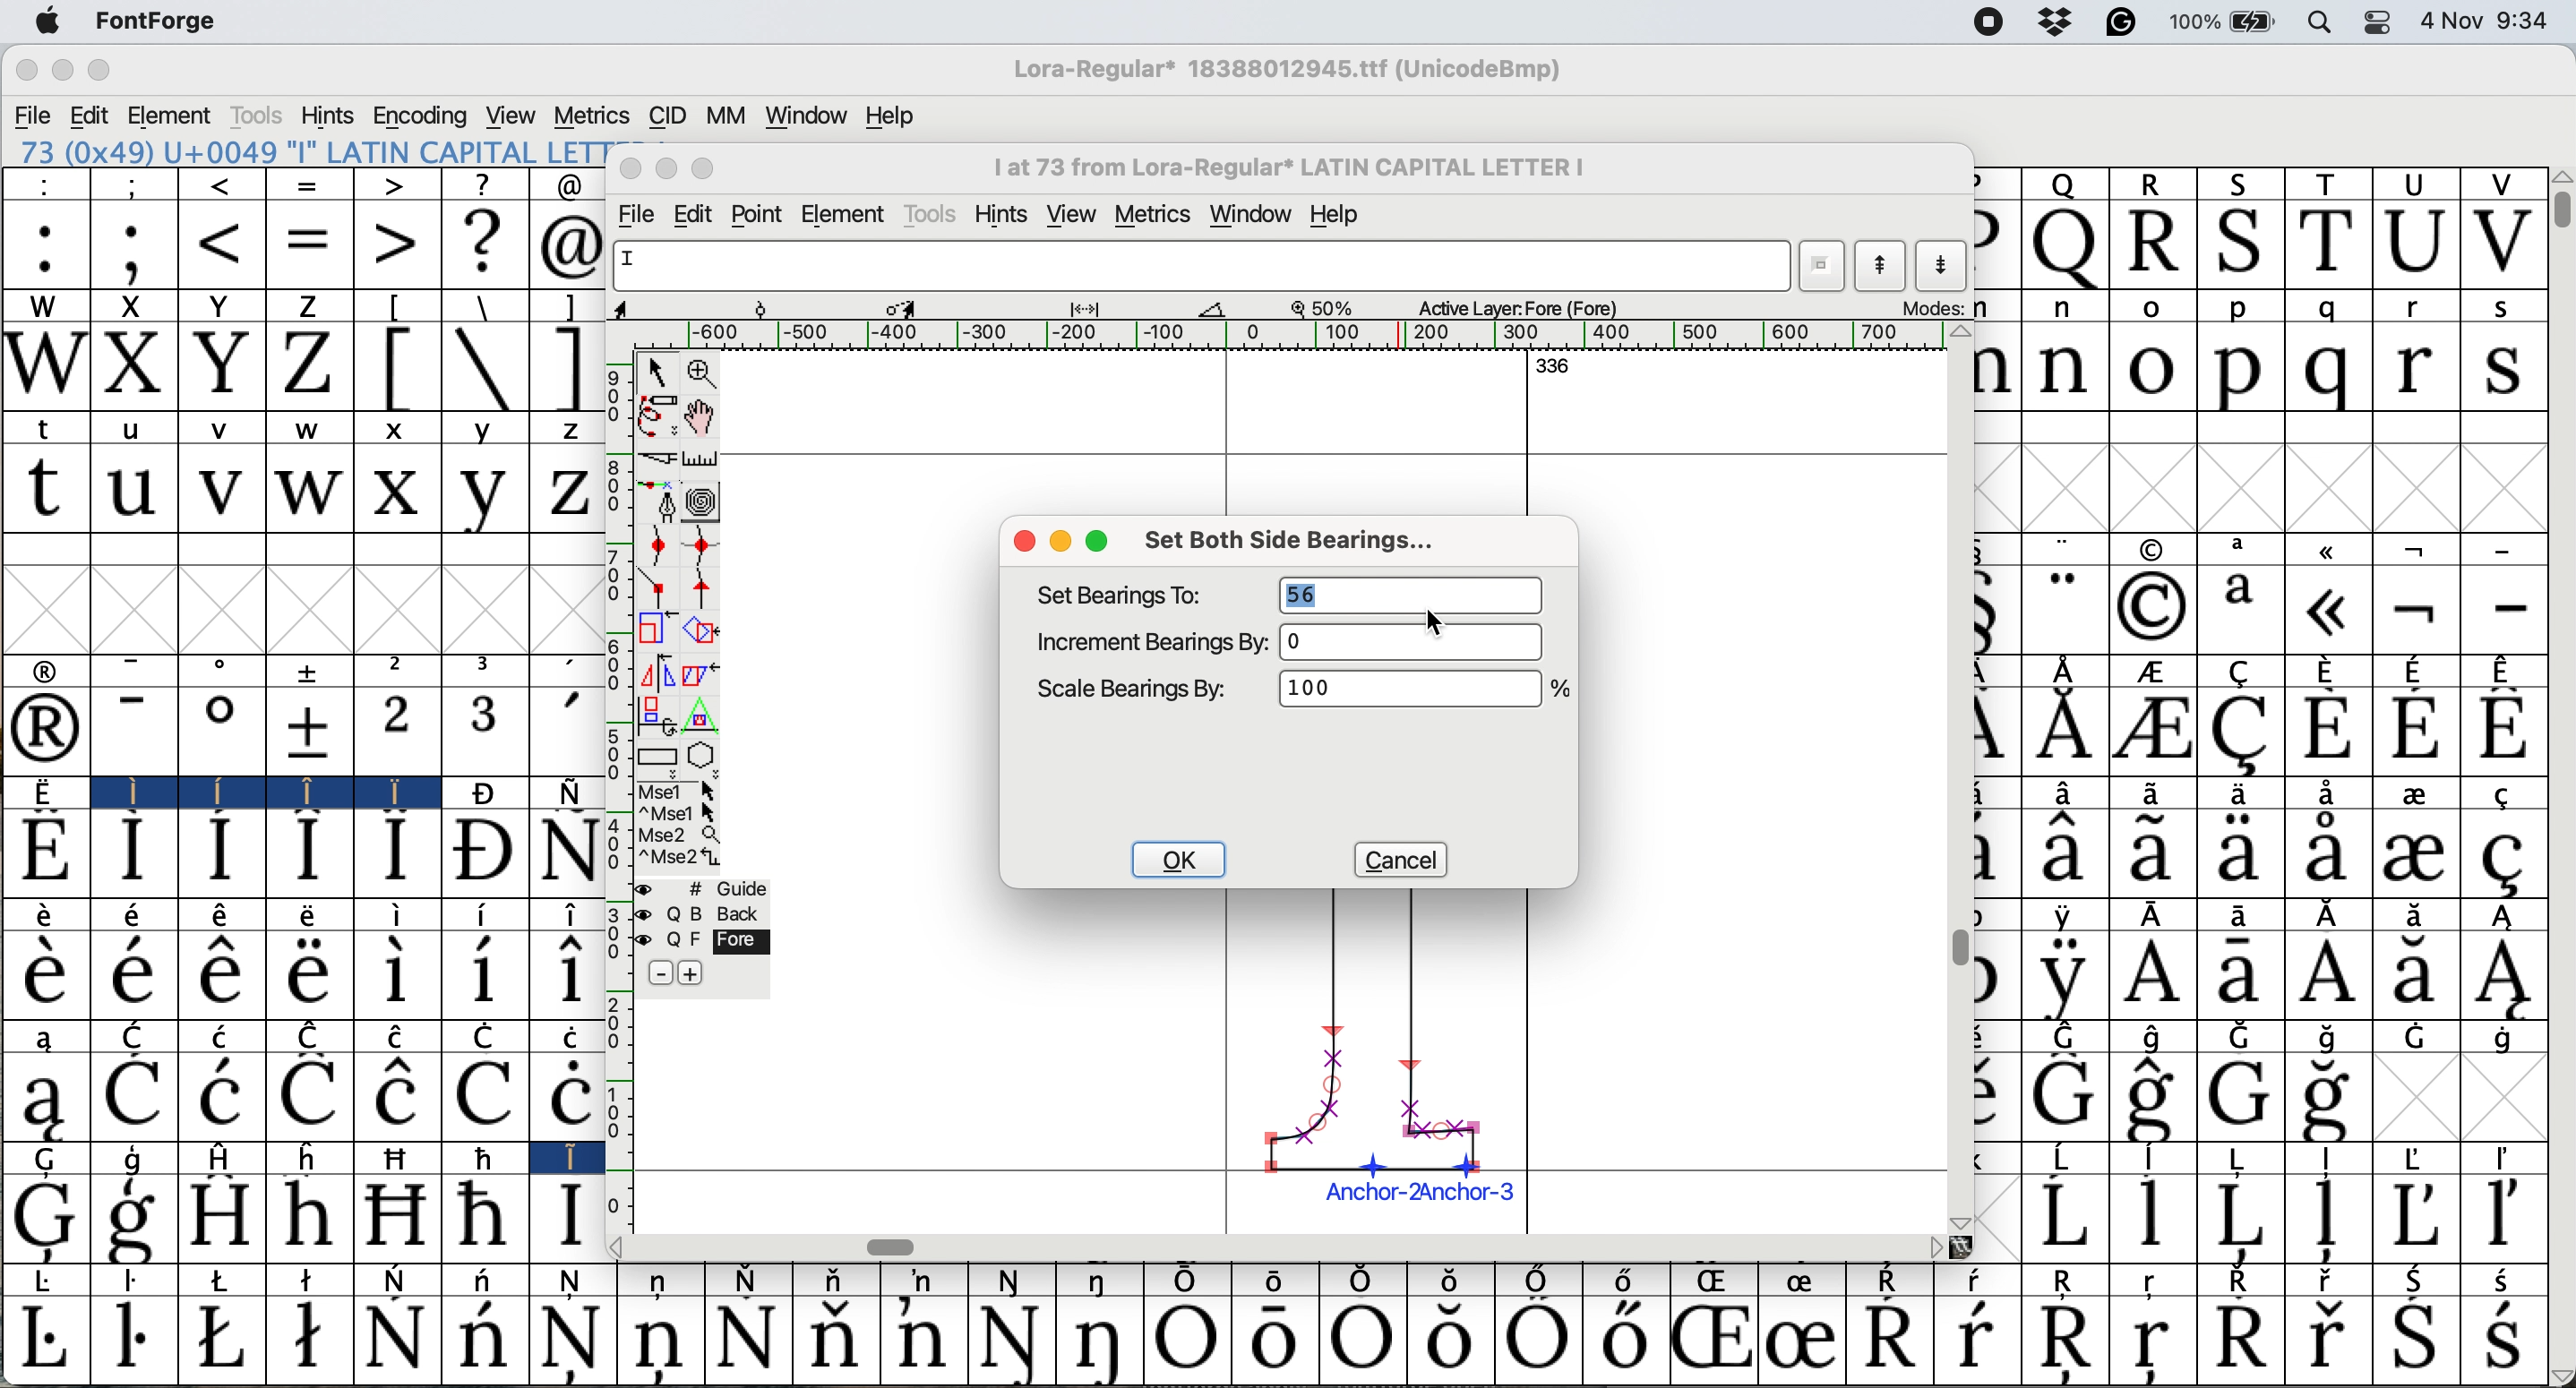 The height and width of the screenshot is (1388, 2576). I want to click on Symbol, so click(2068, 1340).